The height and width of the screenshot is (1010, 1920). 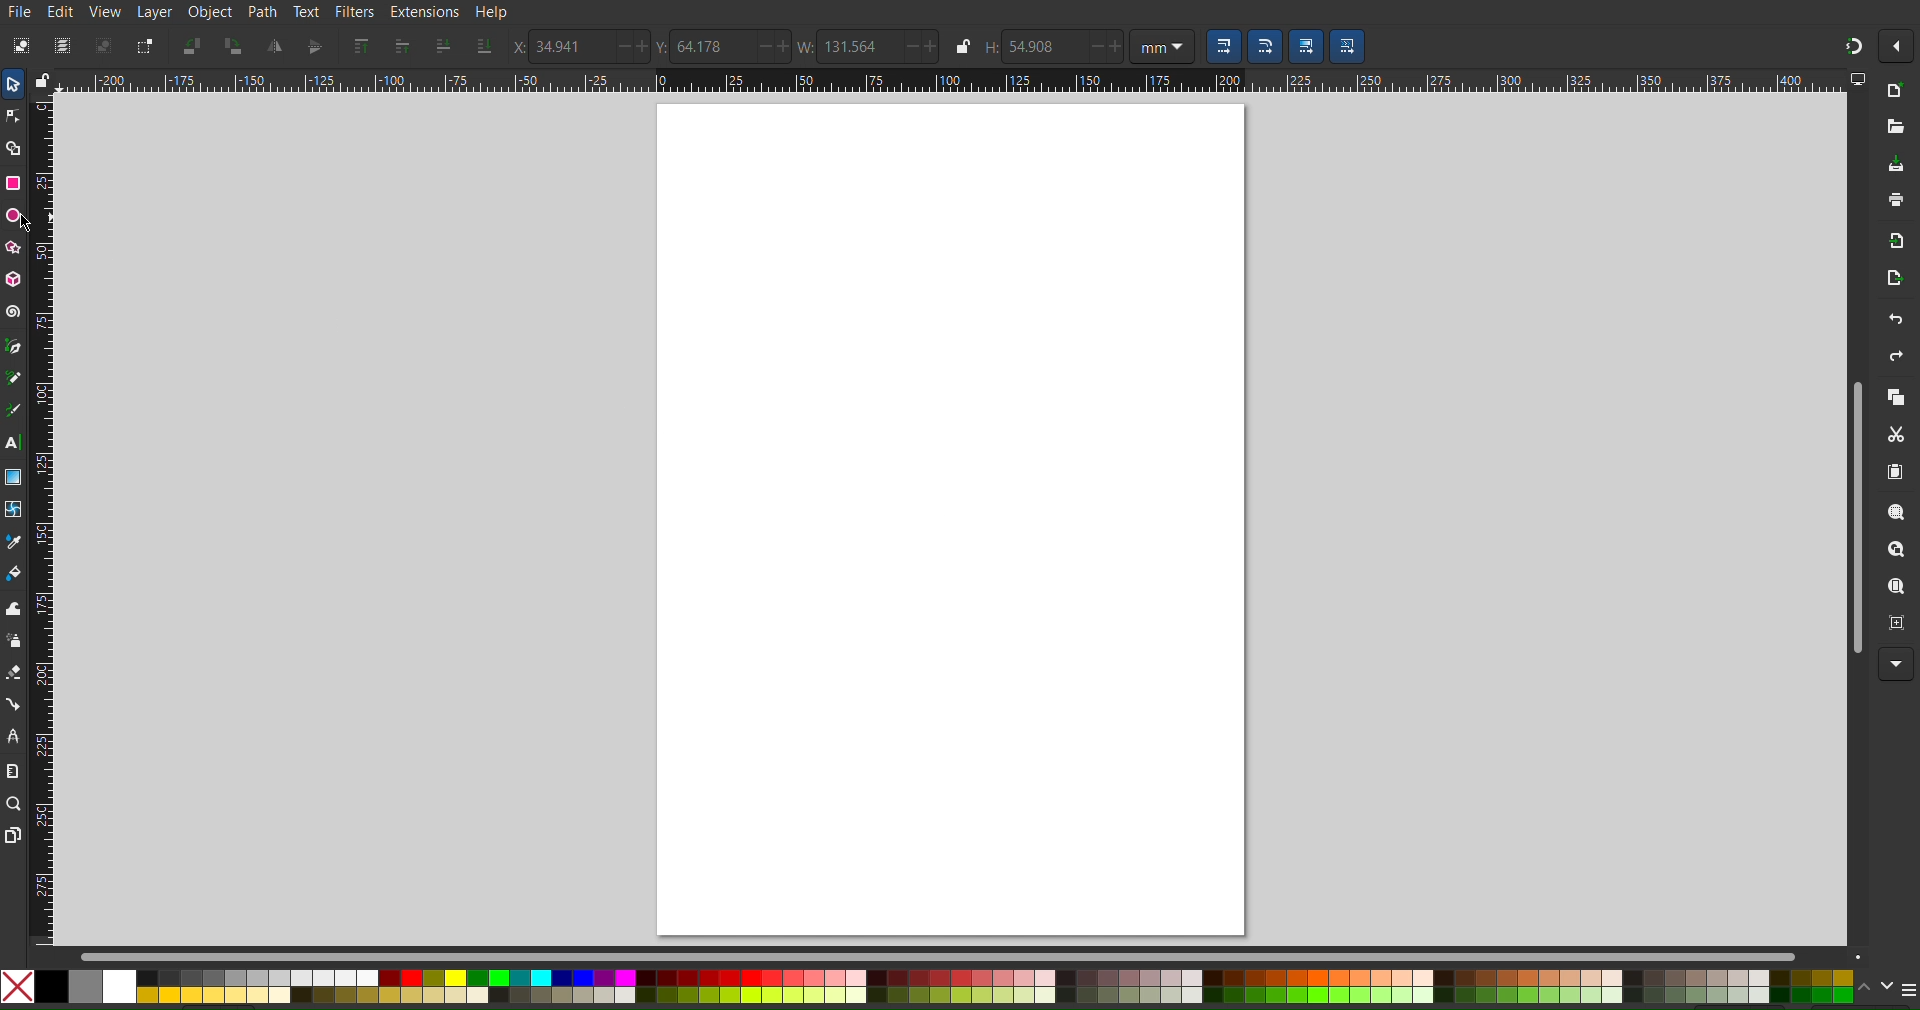 I want to click on menu, so click(x=1908, y=991).